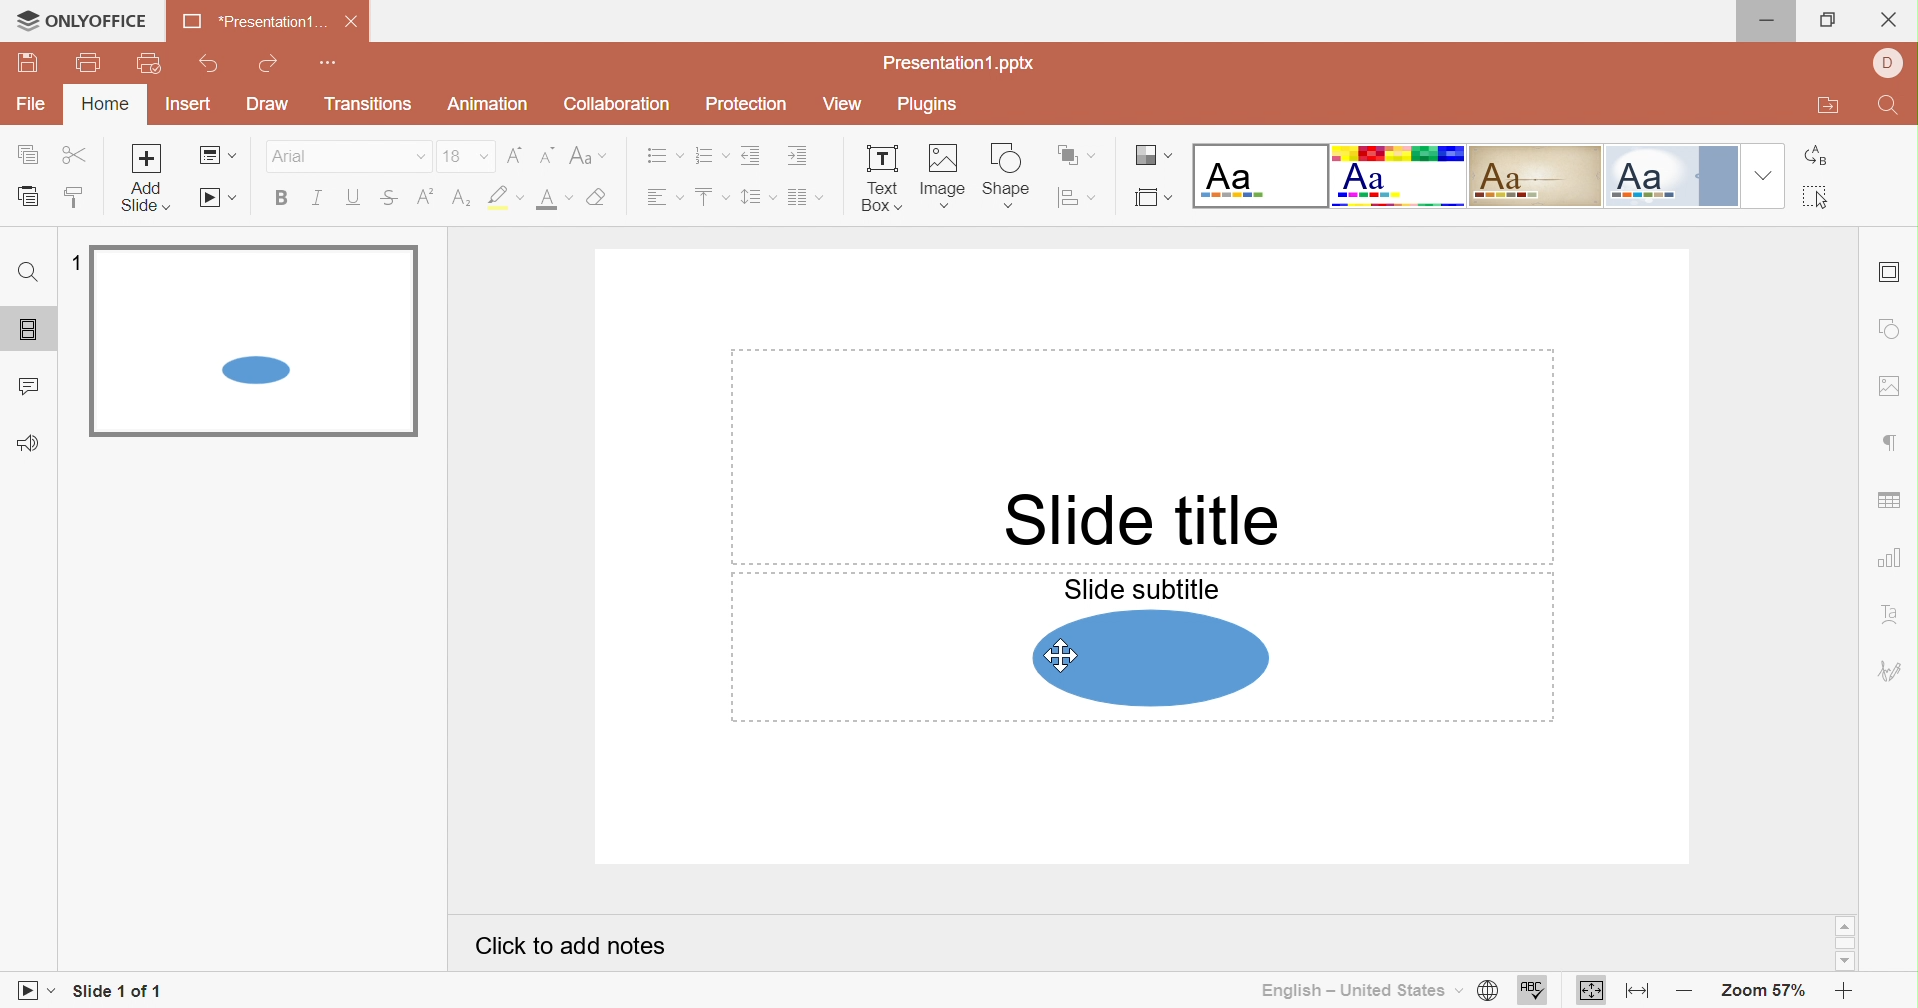  What do you see at coordinates (31, 387) in the screenshot?
I see `Comments` at bounding box center [31, 387].